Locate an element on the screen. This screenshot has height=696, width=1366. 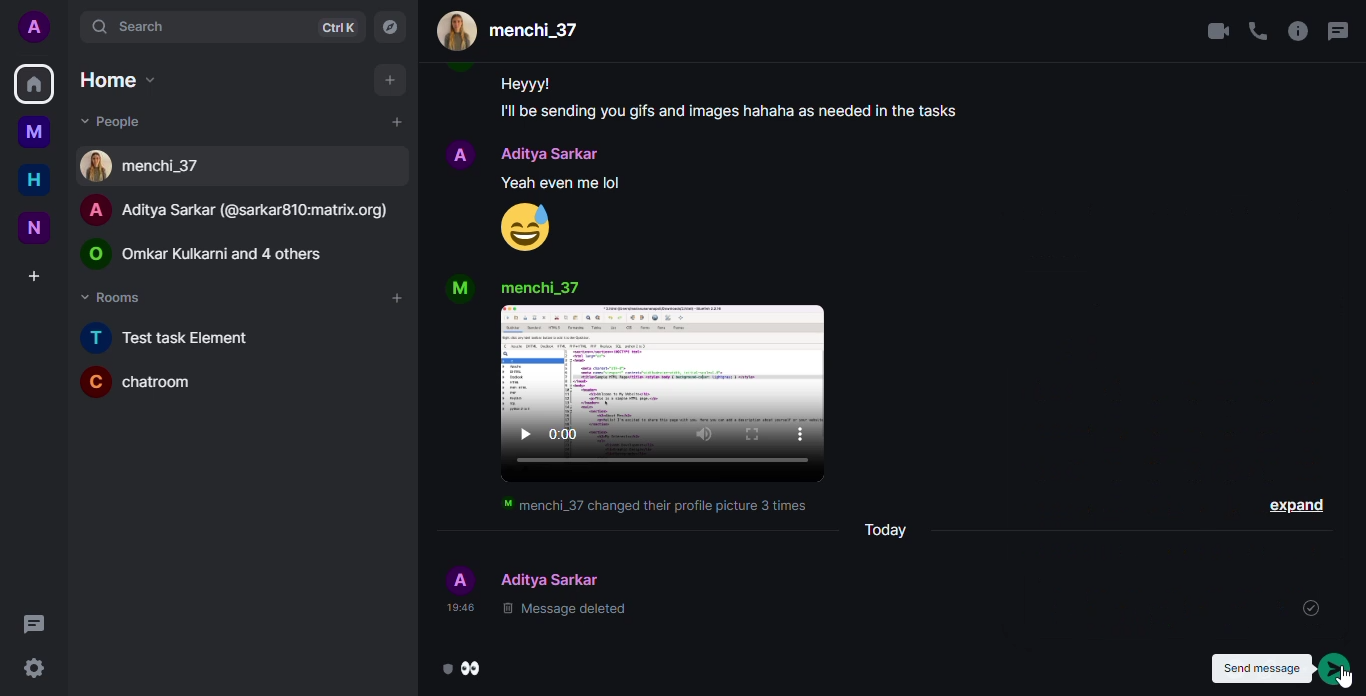
home is located at coordinates (34, 180).